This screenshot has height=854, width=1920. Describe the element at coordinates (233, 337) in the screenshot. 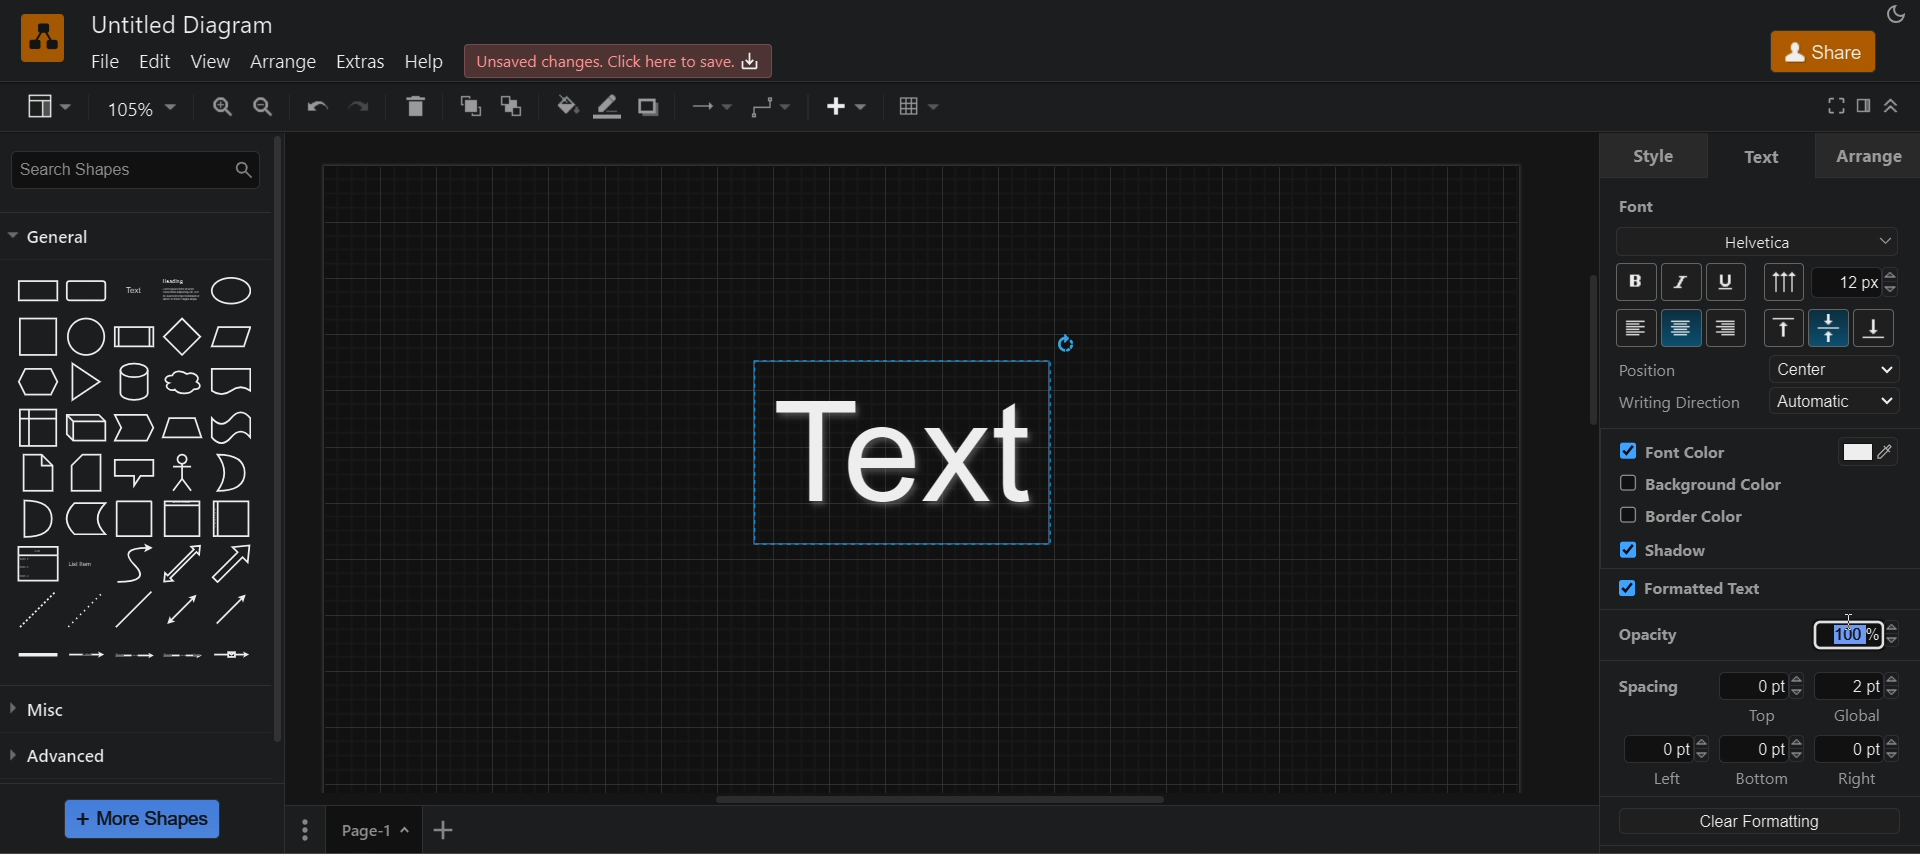

I see `parallelogram` at that location.